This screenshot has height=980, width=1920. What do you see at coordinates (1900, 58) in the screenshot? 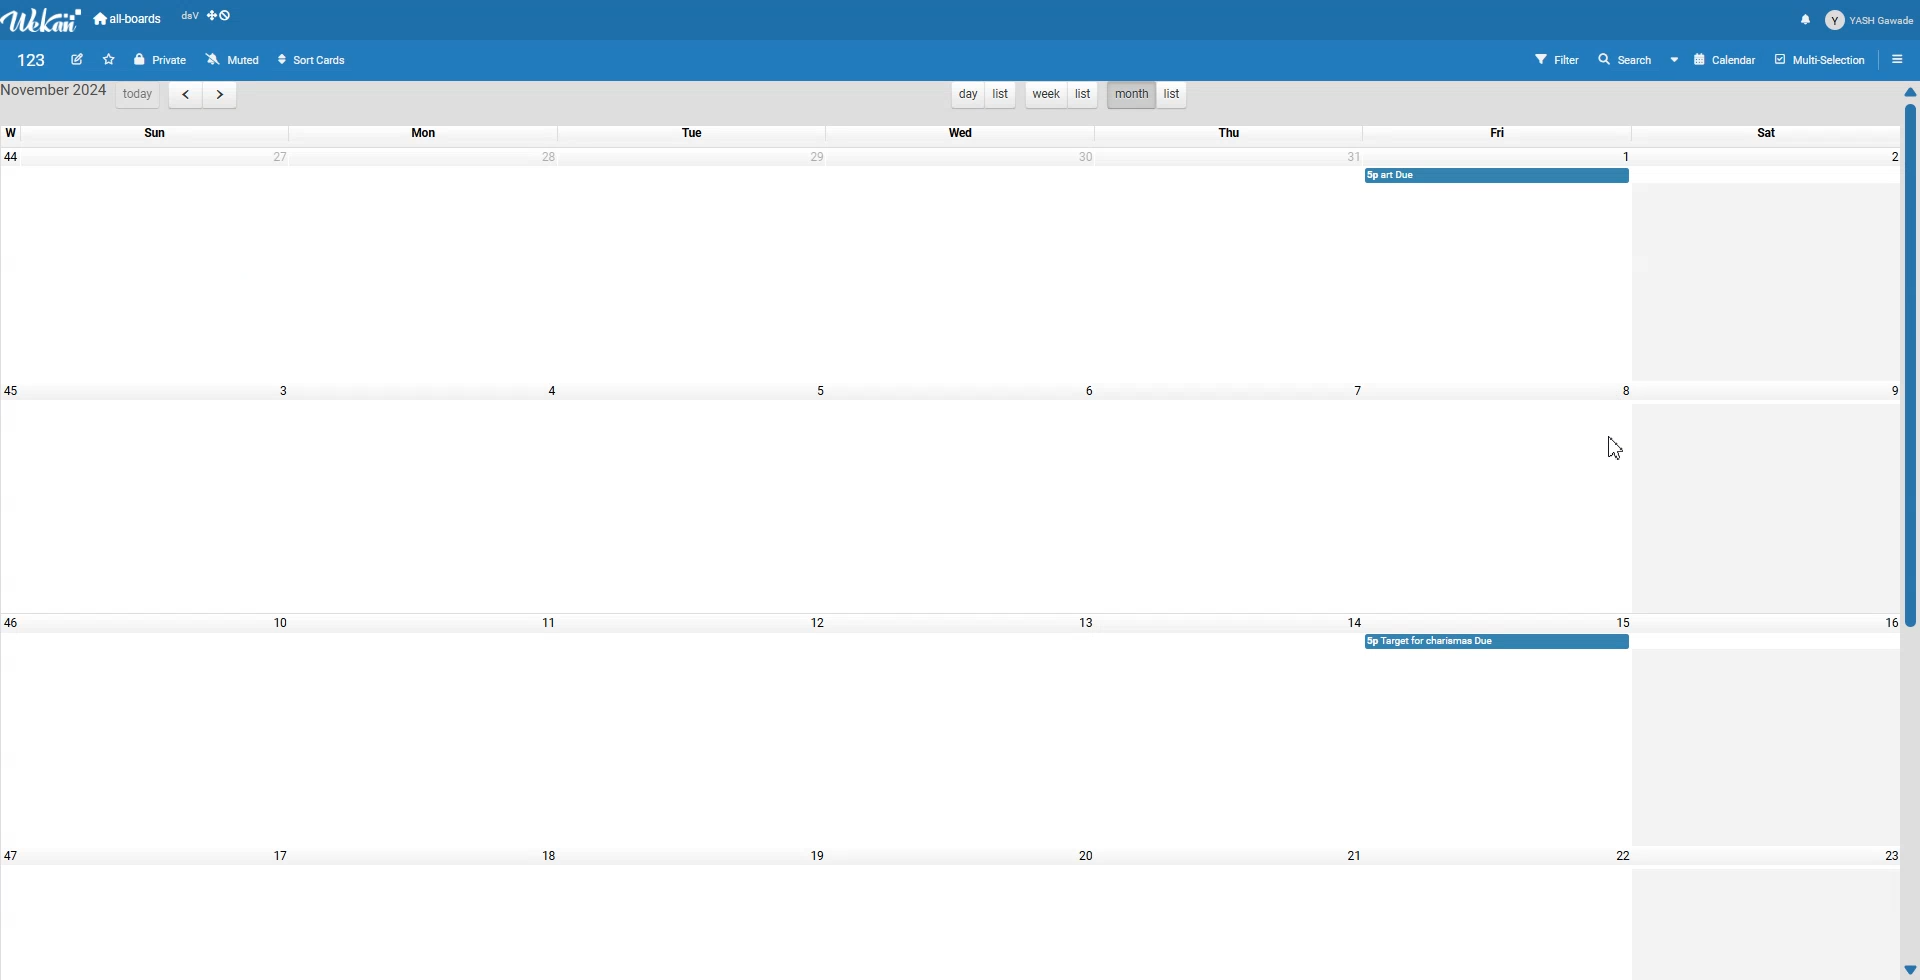
I see `Open sidebar` at bounding box center [1900, 58].